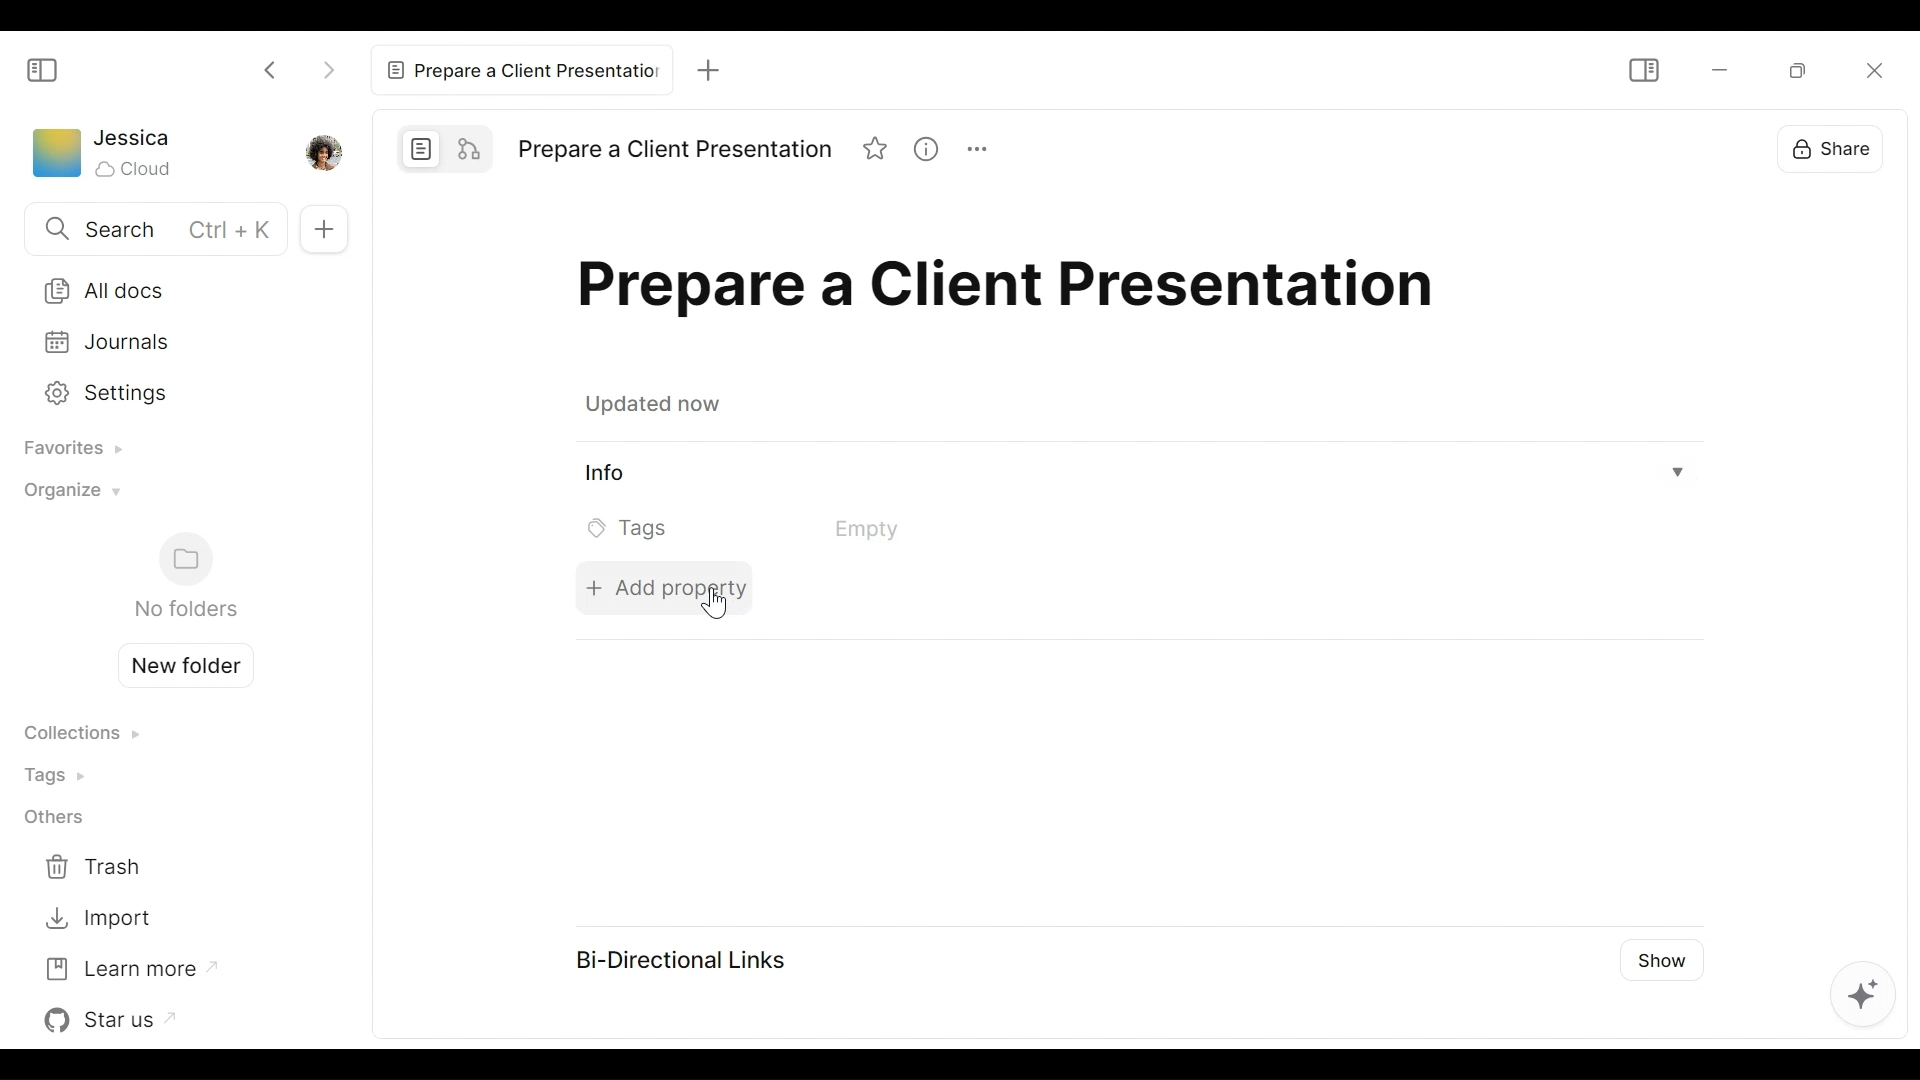  Describe the element at coordinates (658, 407) in the screenshot. I see `Updated now` at that location.